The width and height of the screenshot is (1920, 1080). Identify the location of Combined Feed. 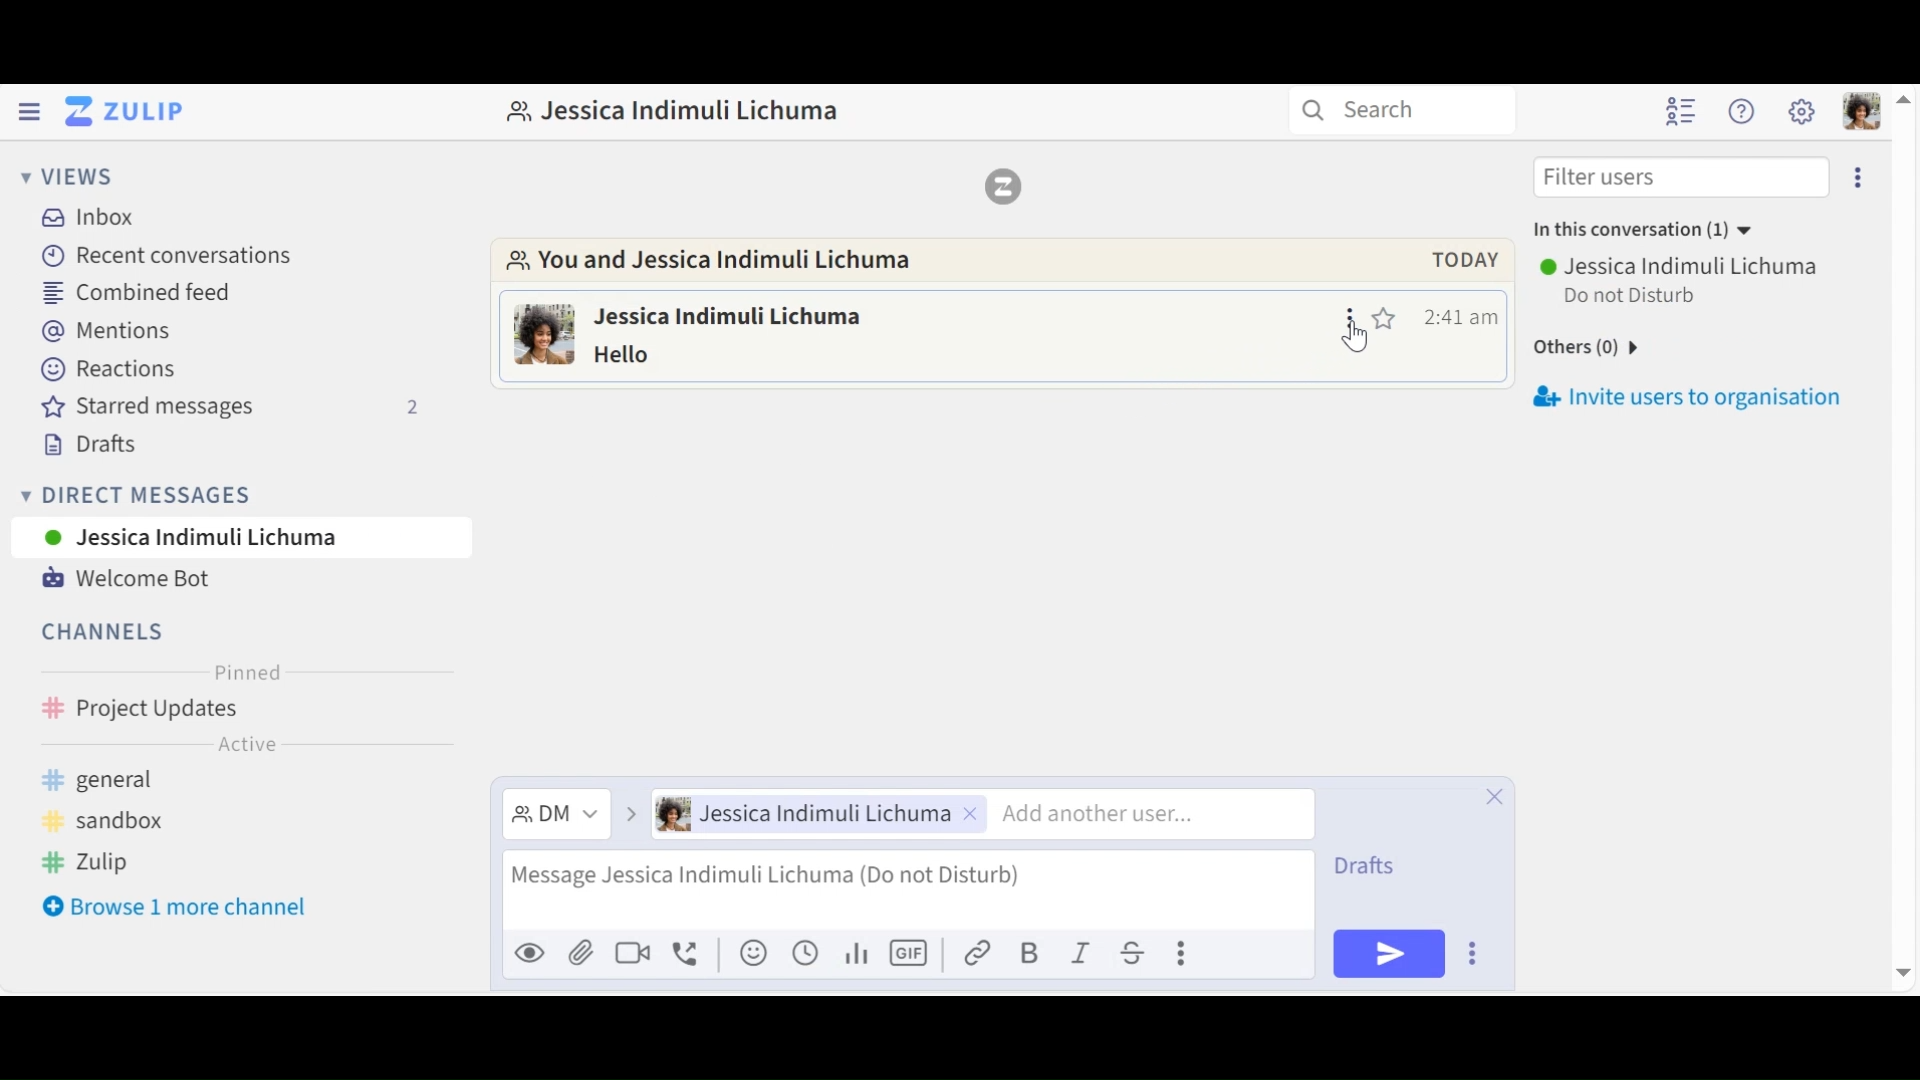
(143, 292).